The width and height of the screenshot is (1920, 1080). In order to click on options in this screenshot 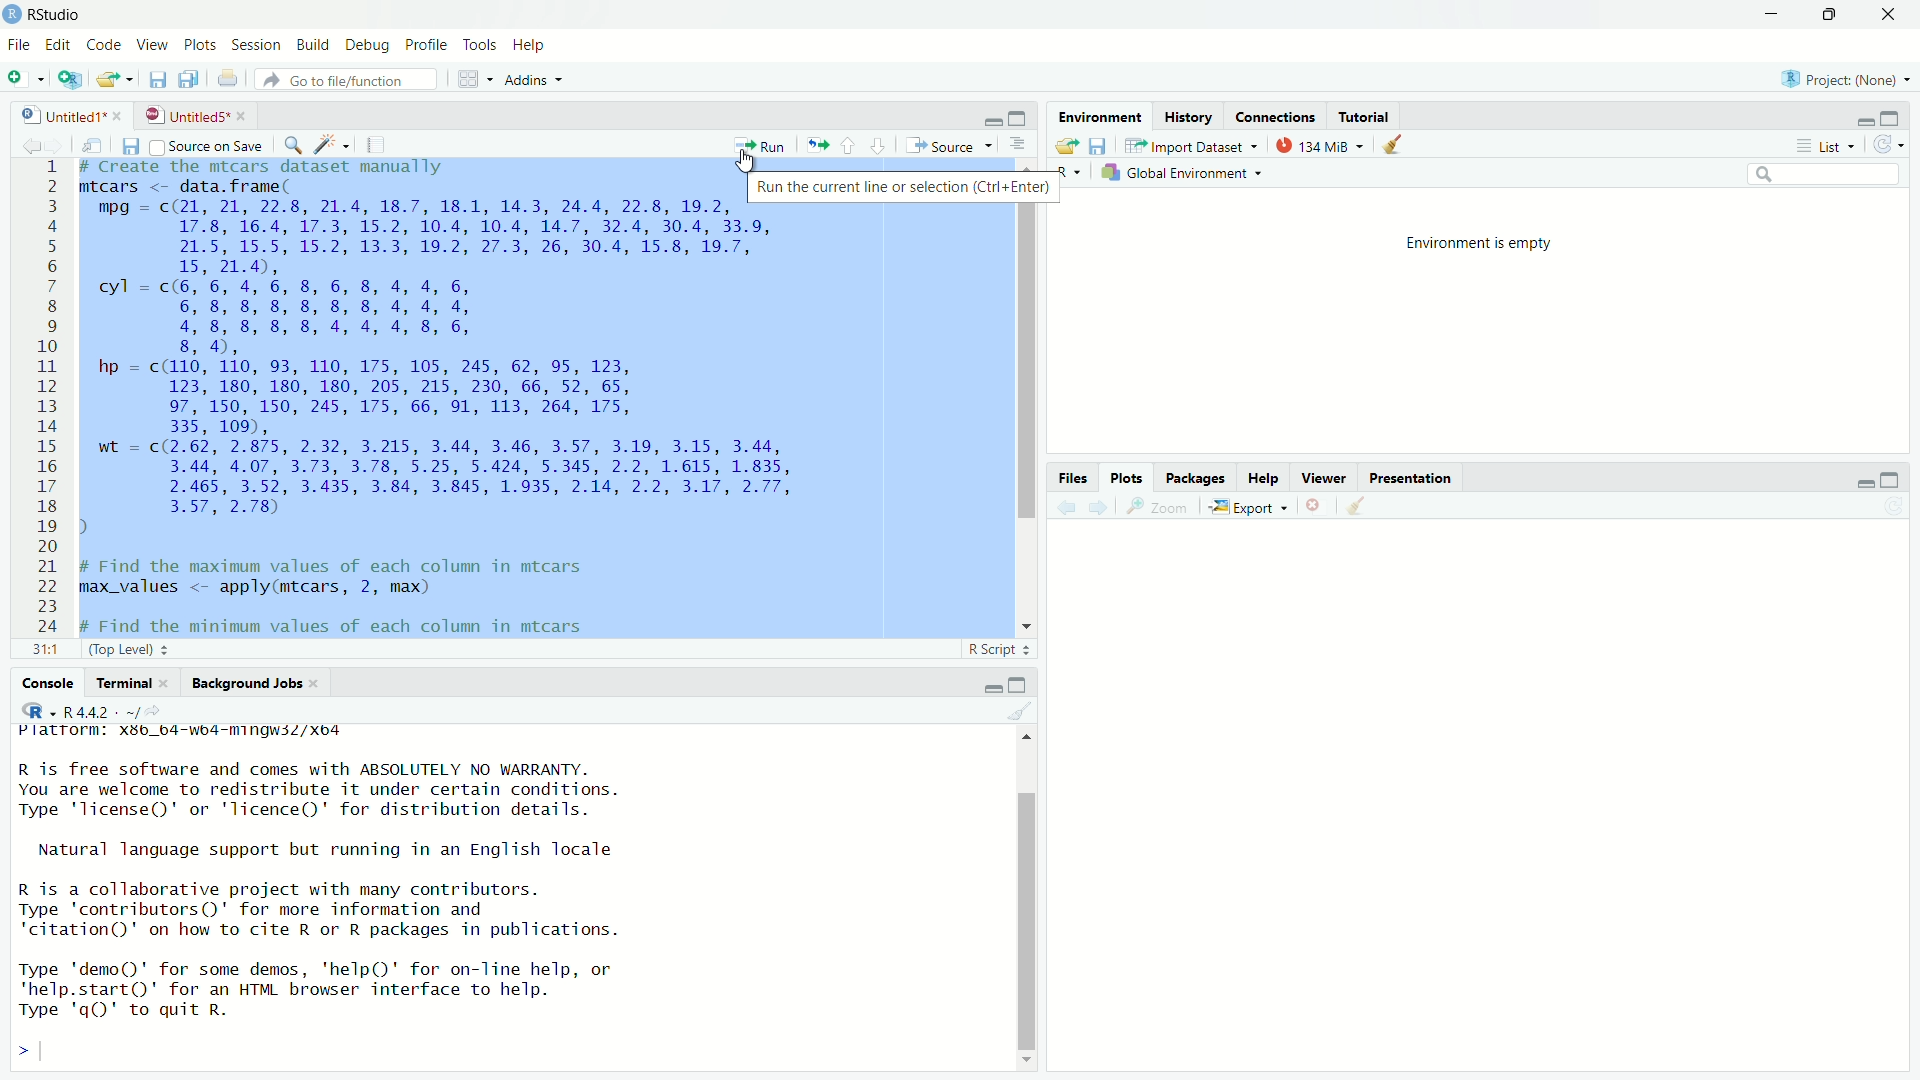, I will do `click(1017, 145)`.